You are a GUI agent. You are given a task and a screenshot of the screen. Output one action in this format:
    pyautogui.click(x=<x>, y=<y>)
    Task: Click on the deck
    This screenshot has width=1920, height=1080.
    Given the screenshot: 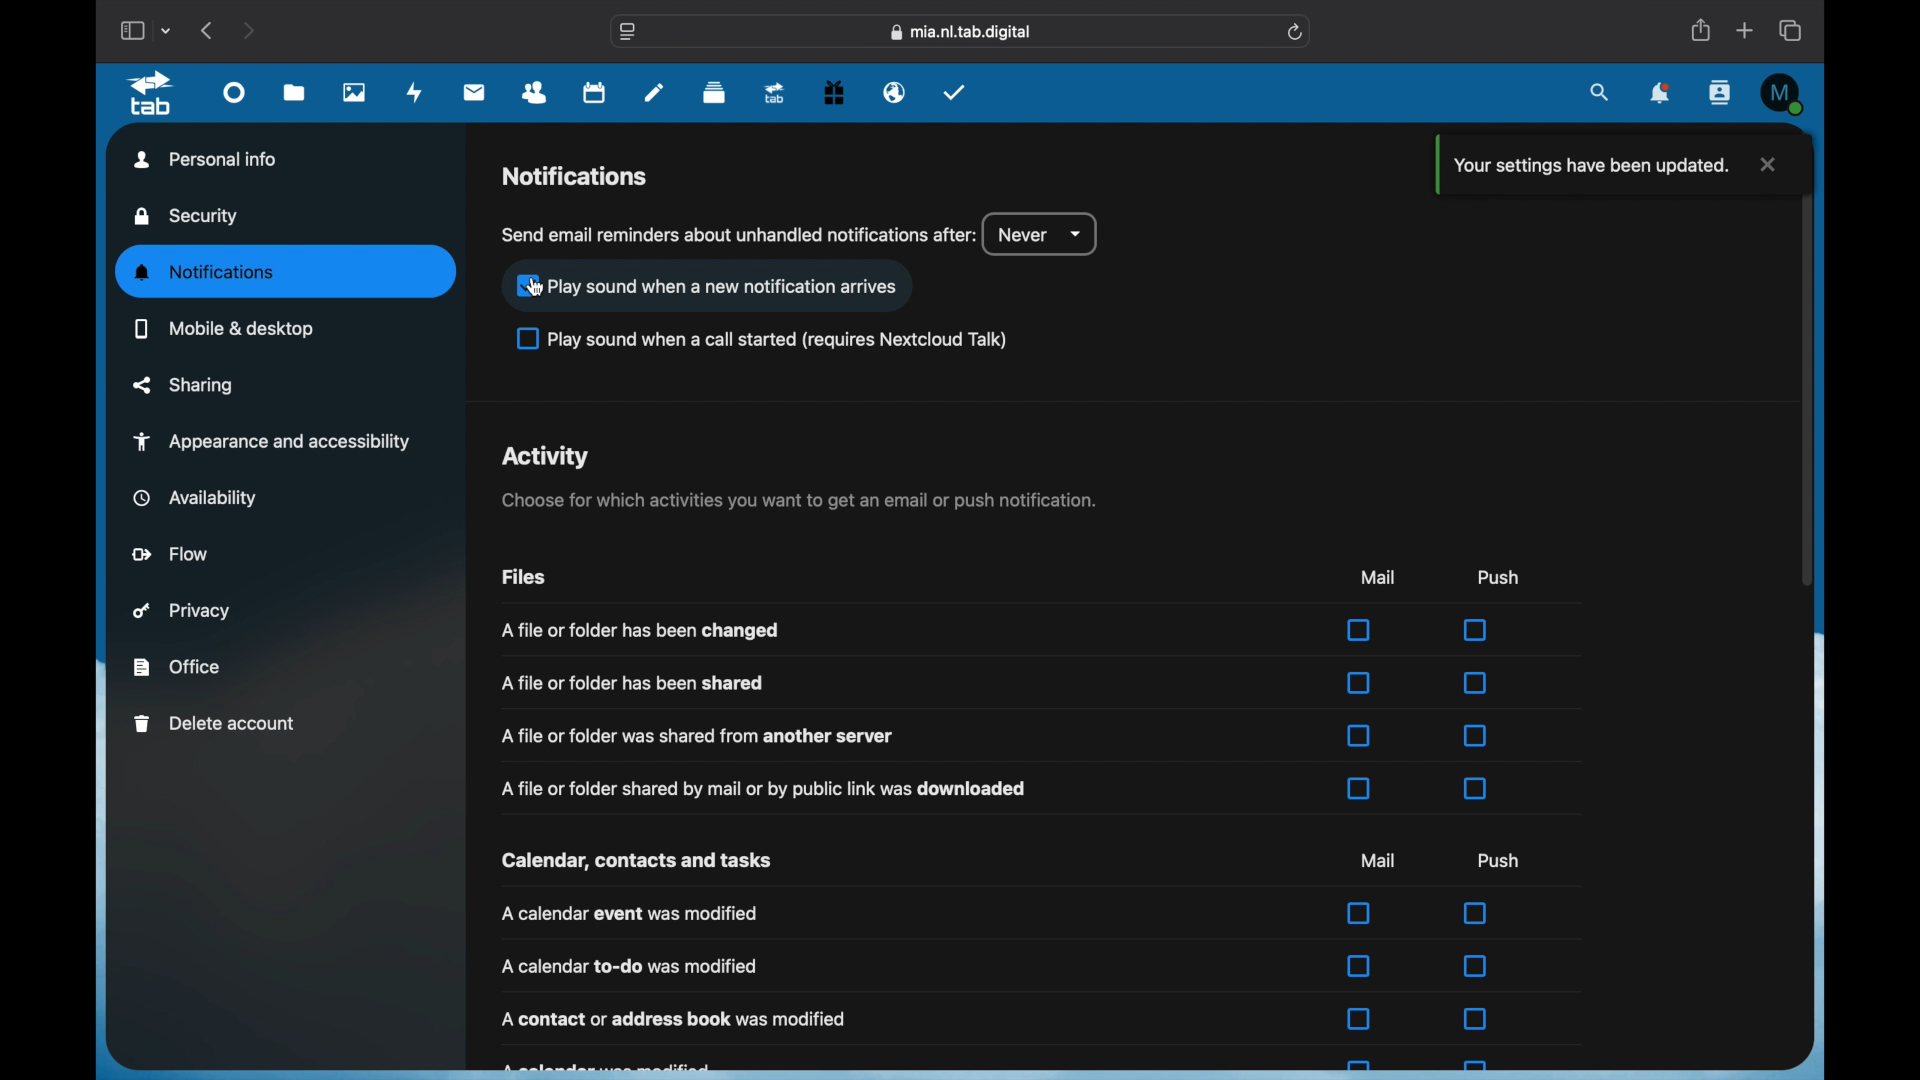 What is the action you would take?
    pyautogui.click(x=715, y=93)
    